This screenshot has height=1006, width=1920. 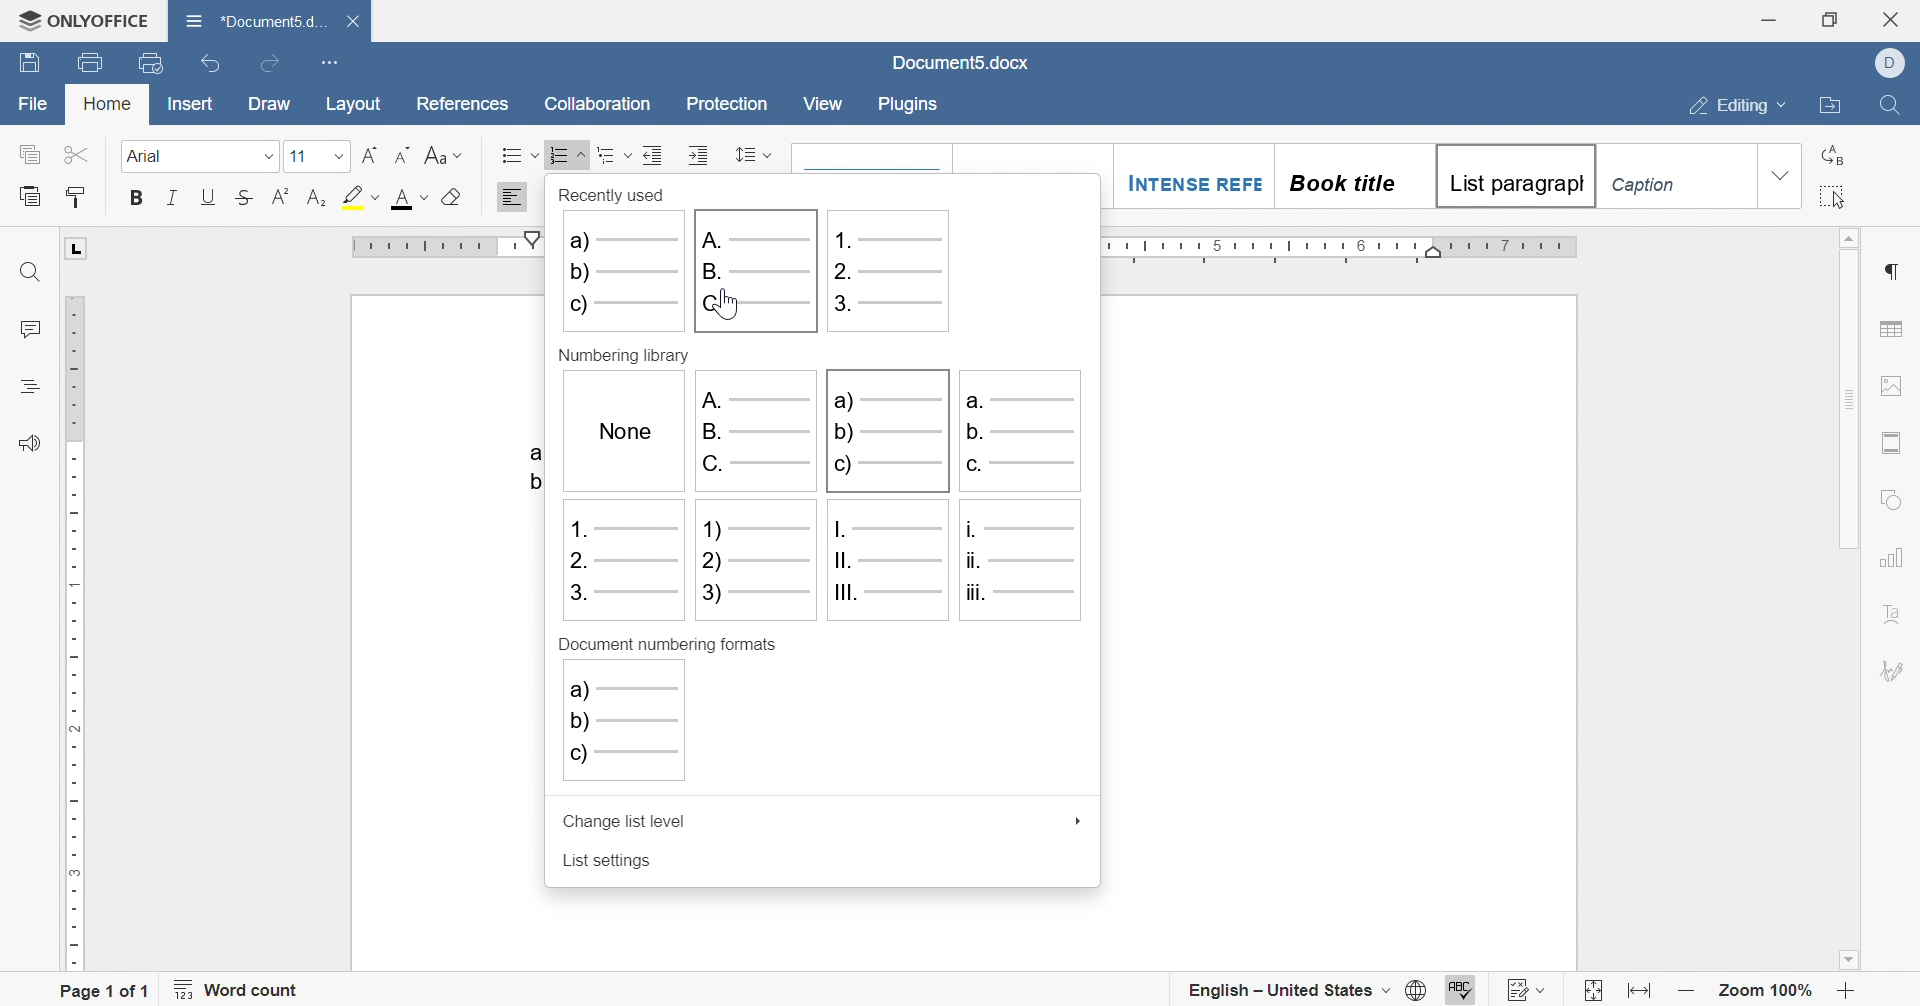 What do you see at coordinates (753, 155) in the screenshot?
I see `line spacing` at bounding box center [753, 155].